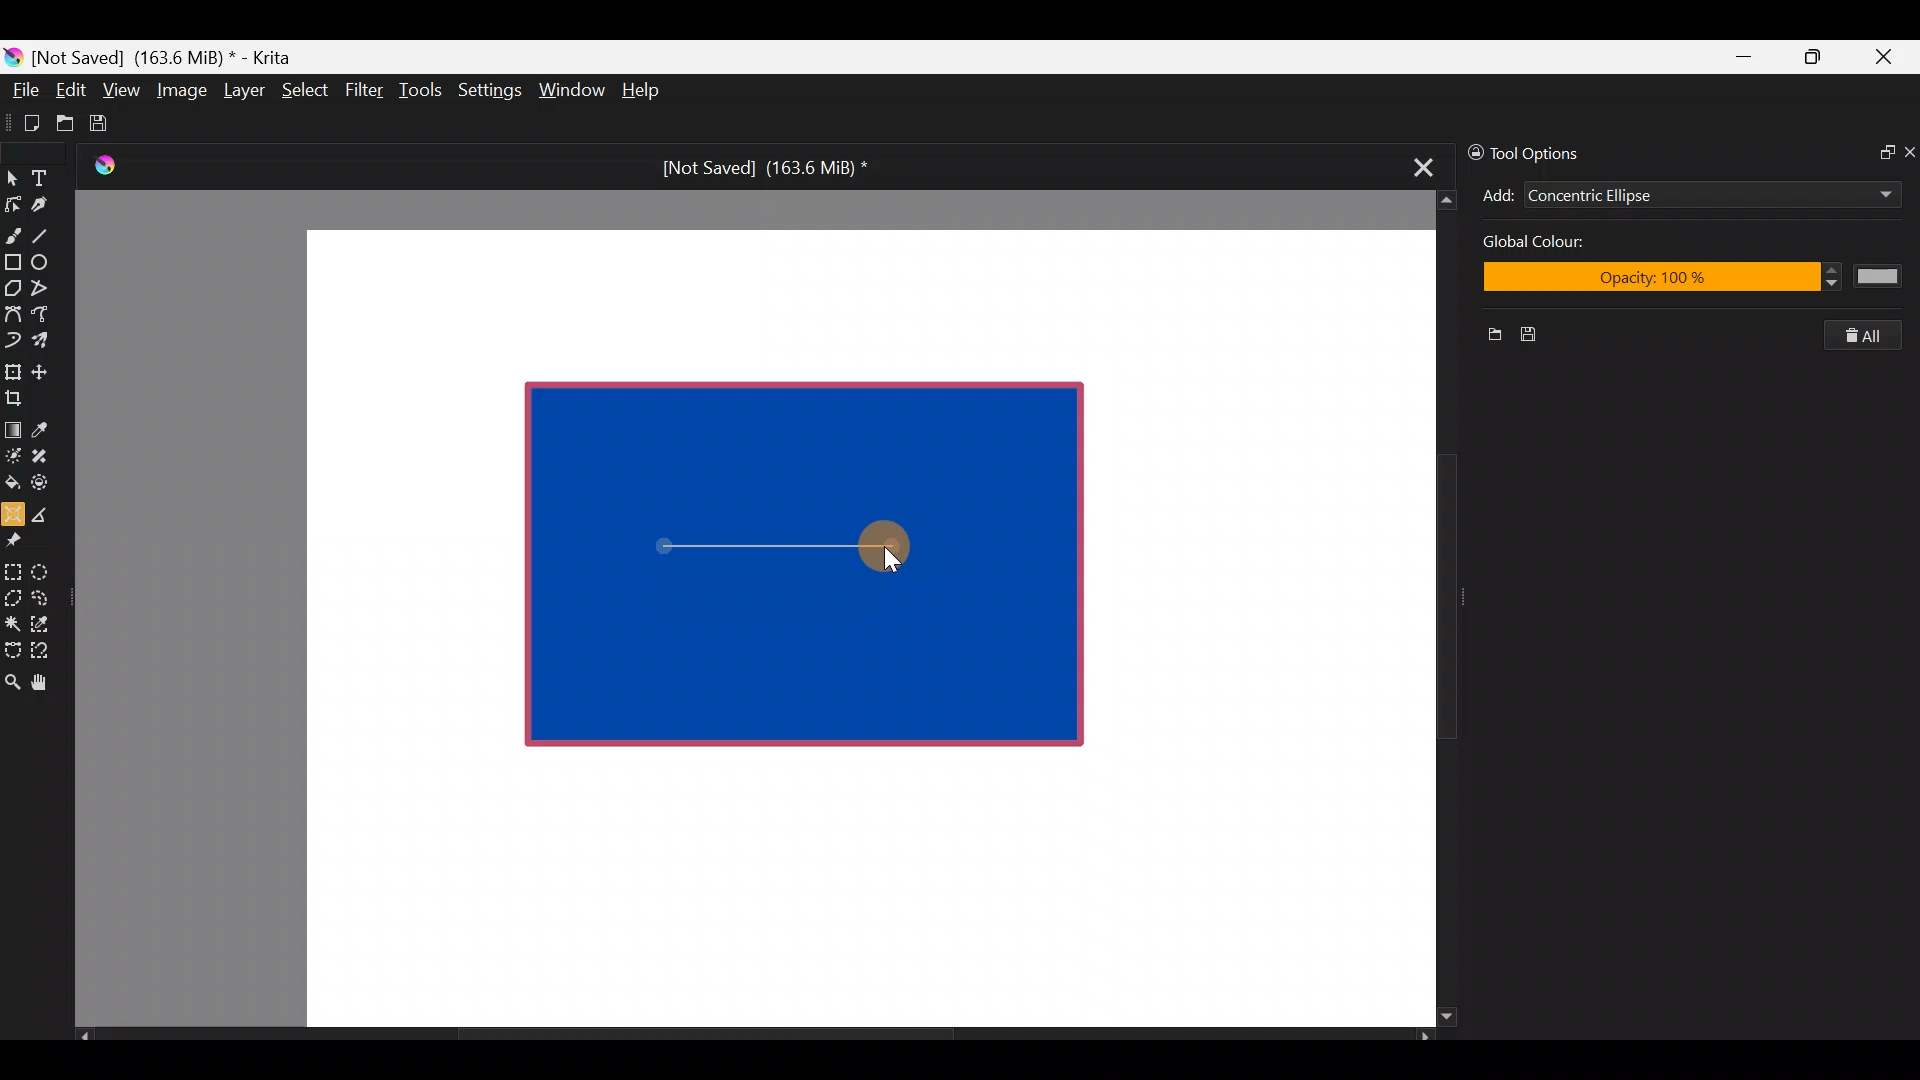 The height and width of the screenshot is (1080, 1920). I want to click on Scroll bar, so click(754, 1036).